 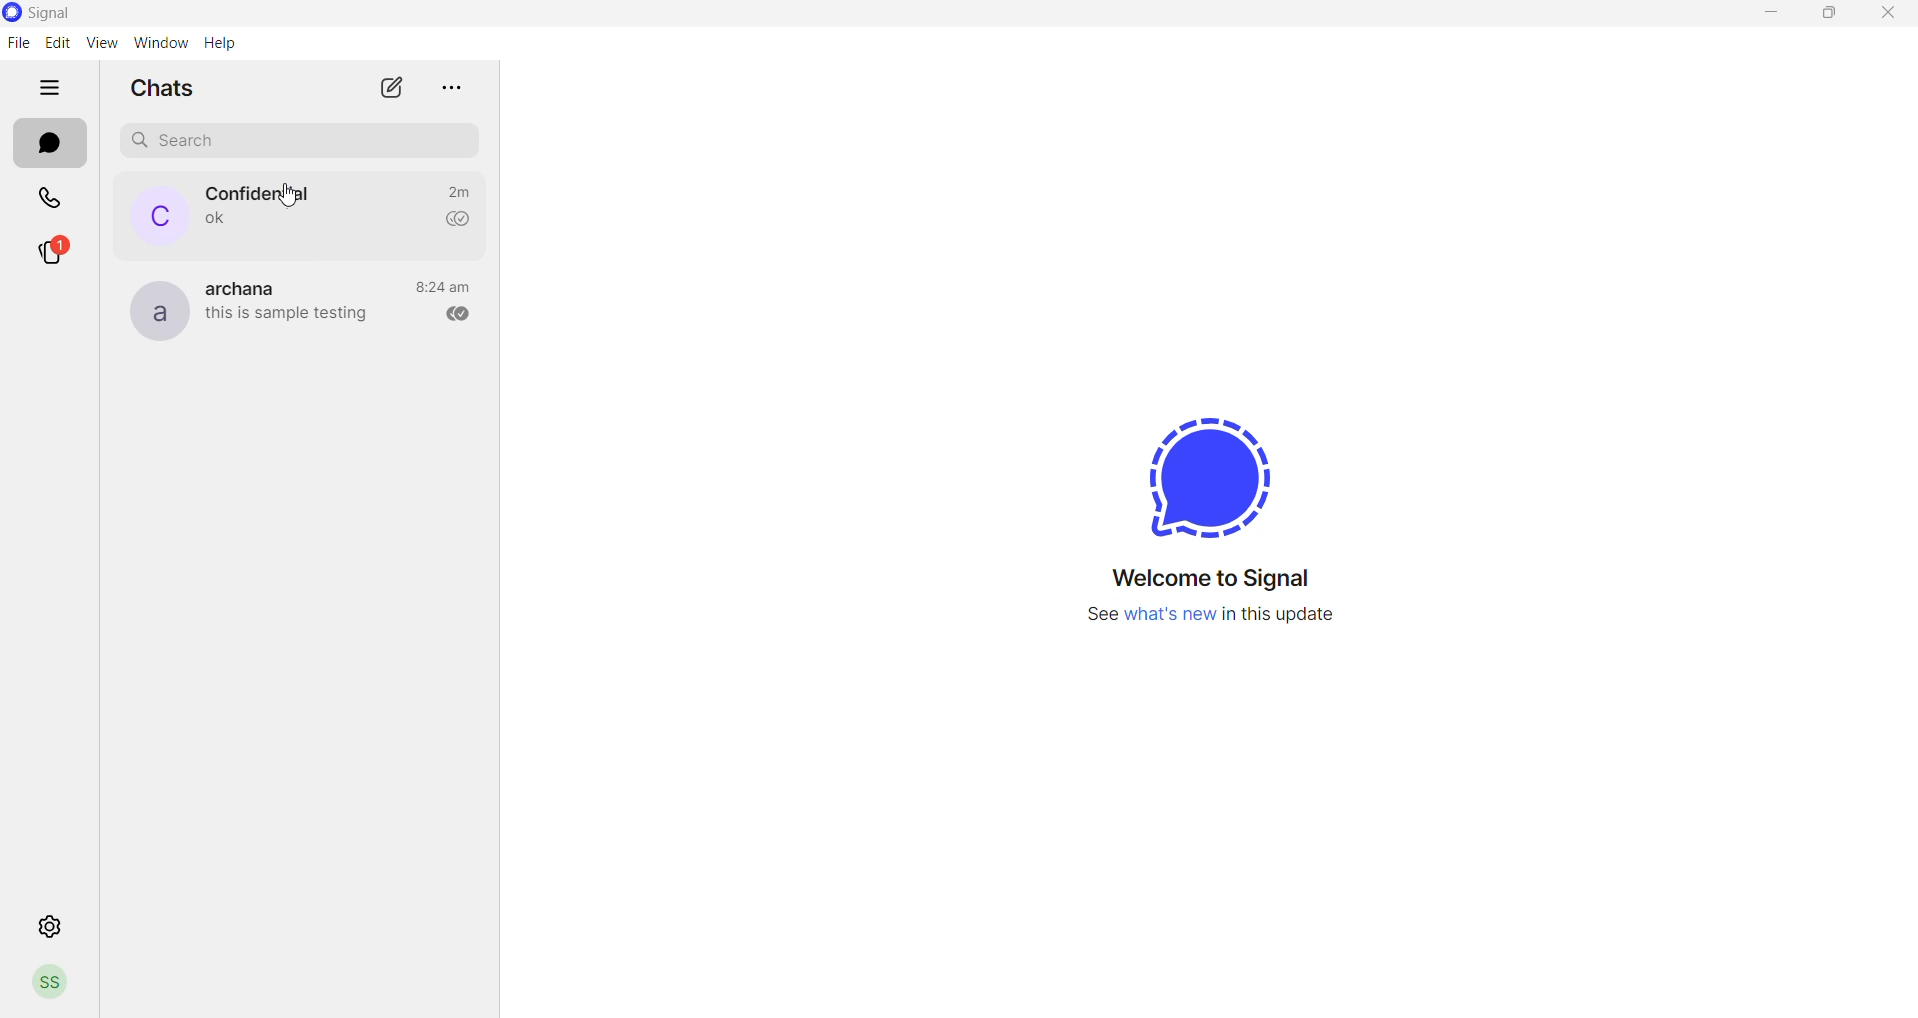 I want to click on file, so click(x=14, y=45).